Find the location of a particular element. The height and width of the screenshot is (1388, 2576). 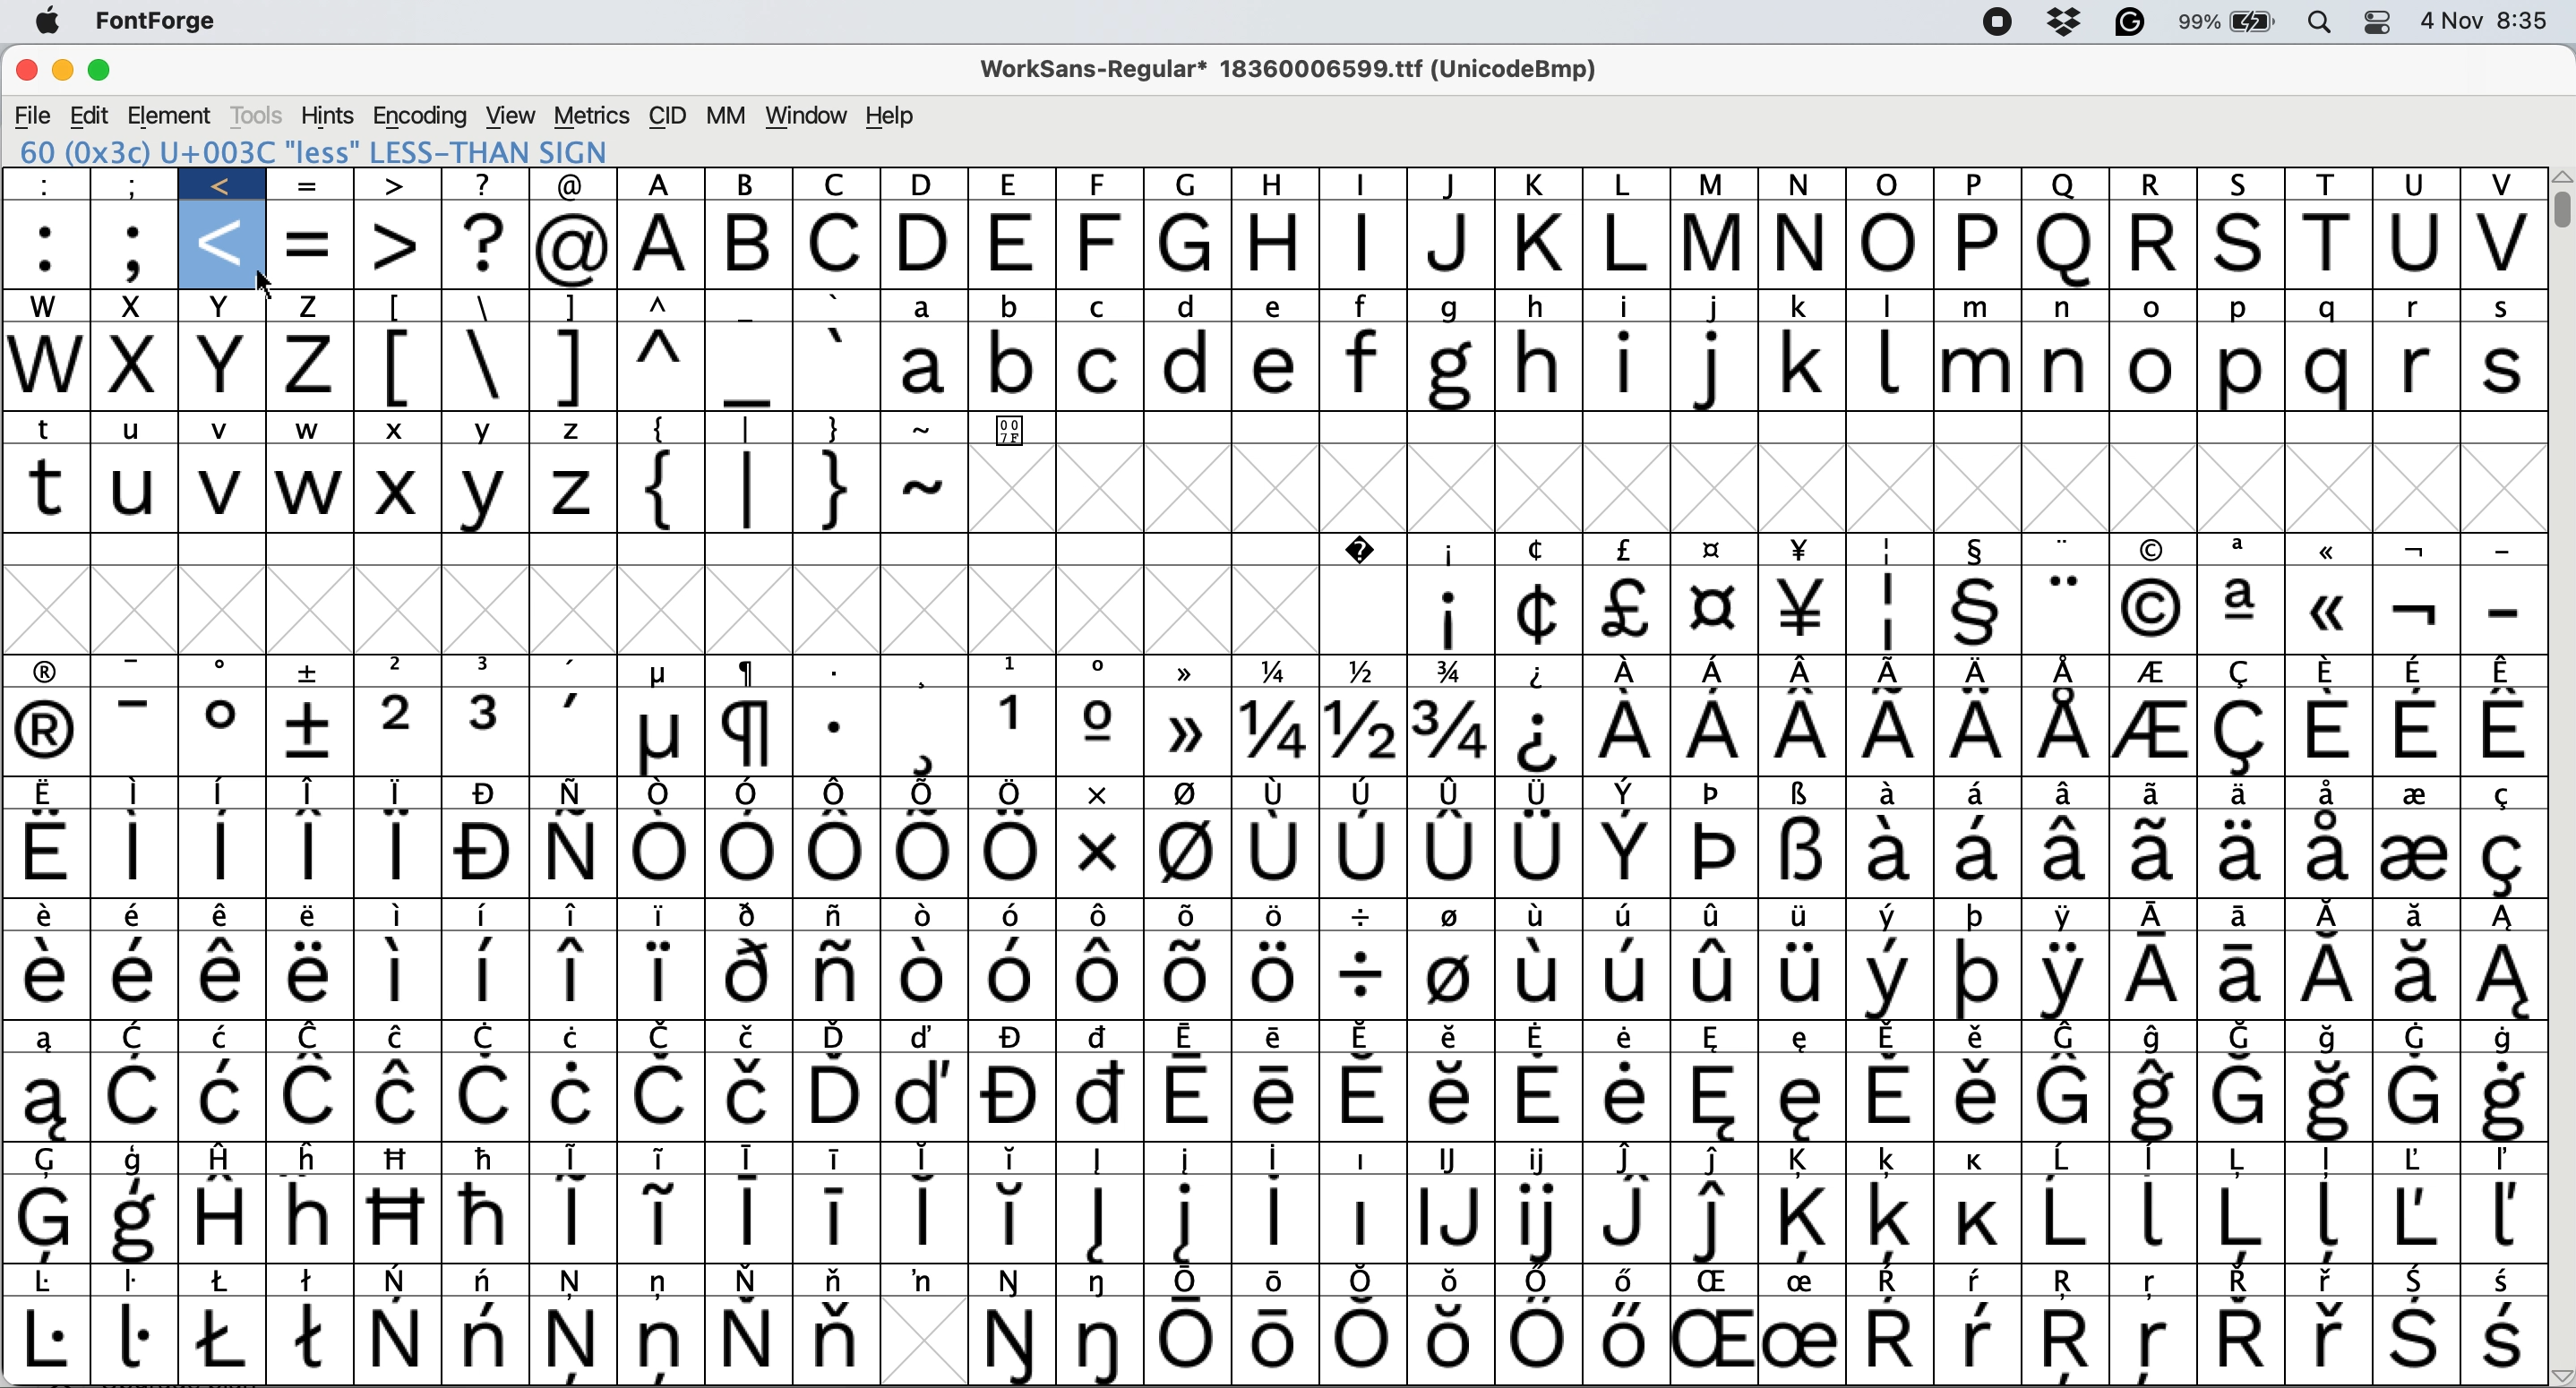

Symbol is located at coordinates (223, 733).